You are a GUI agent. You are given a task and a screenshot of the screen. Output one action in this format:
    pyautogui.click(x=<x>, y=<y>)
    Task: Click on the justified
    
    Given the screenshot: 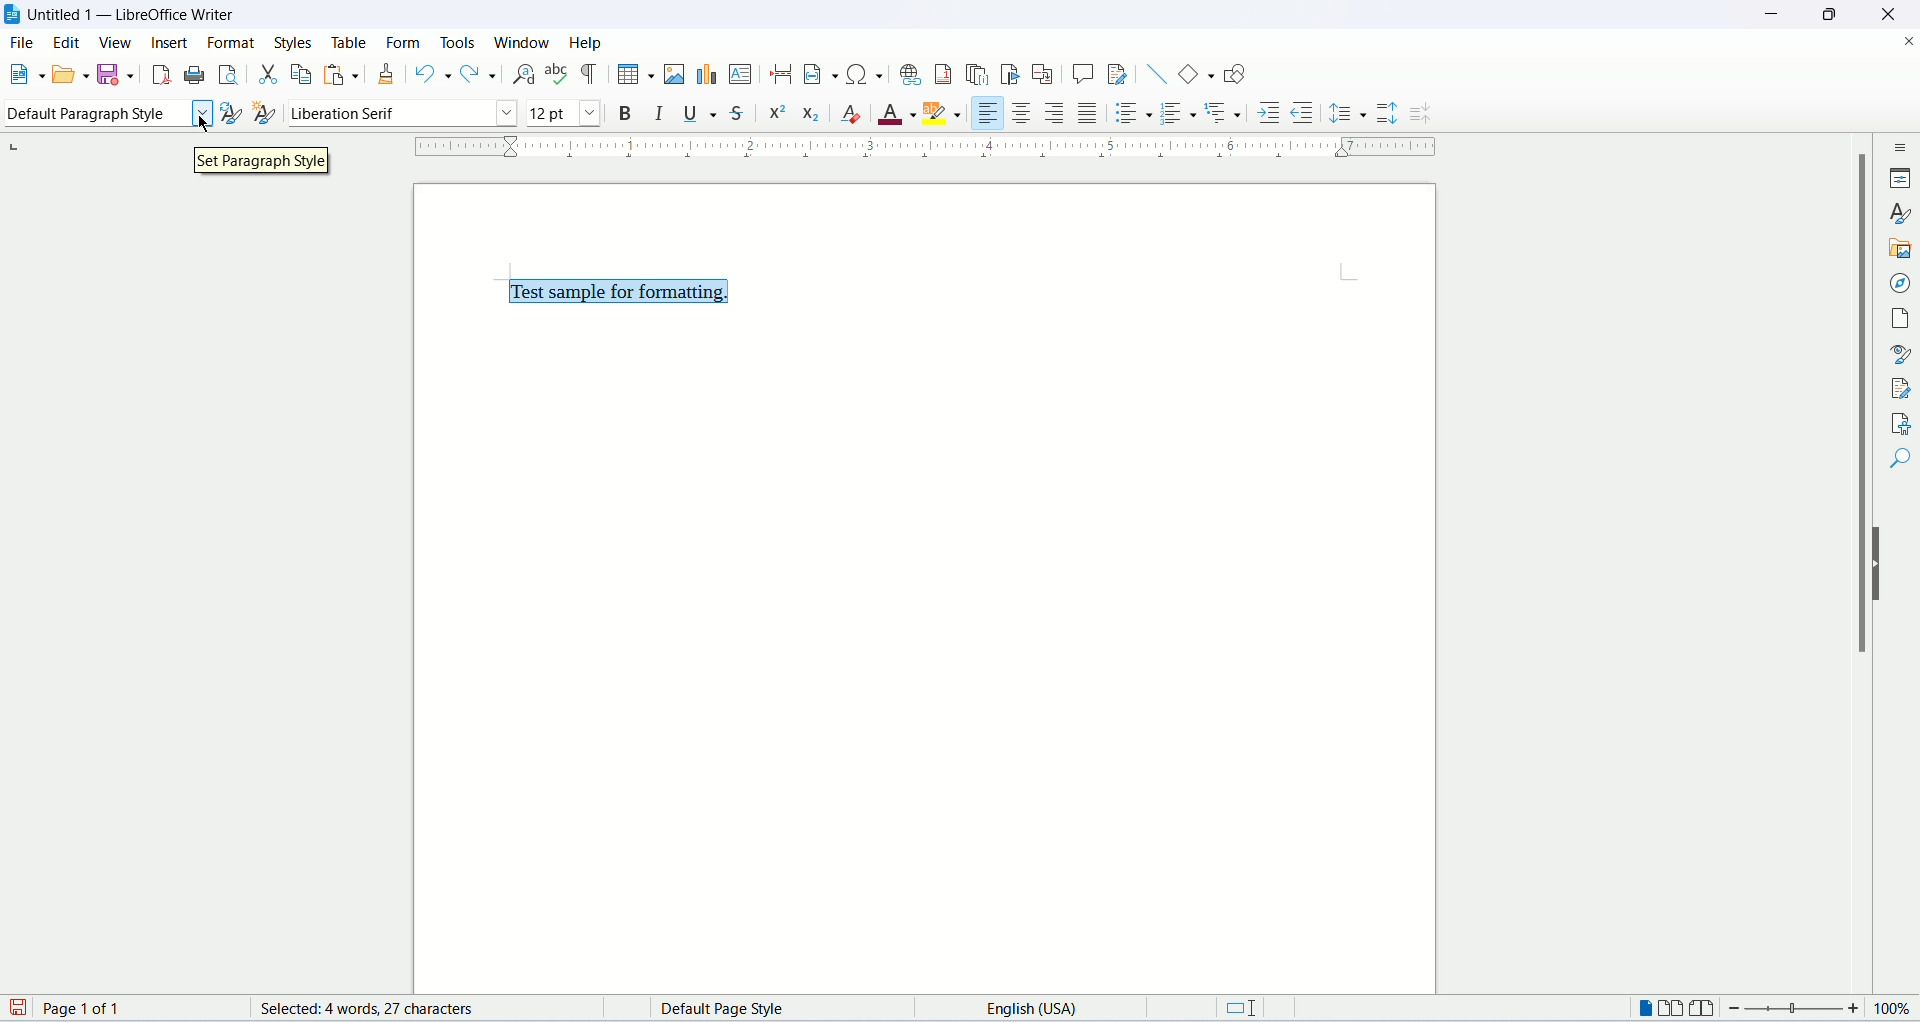 What is the action you would take?
    pyautogui.click(x=1089, y=112)
    